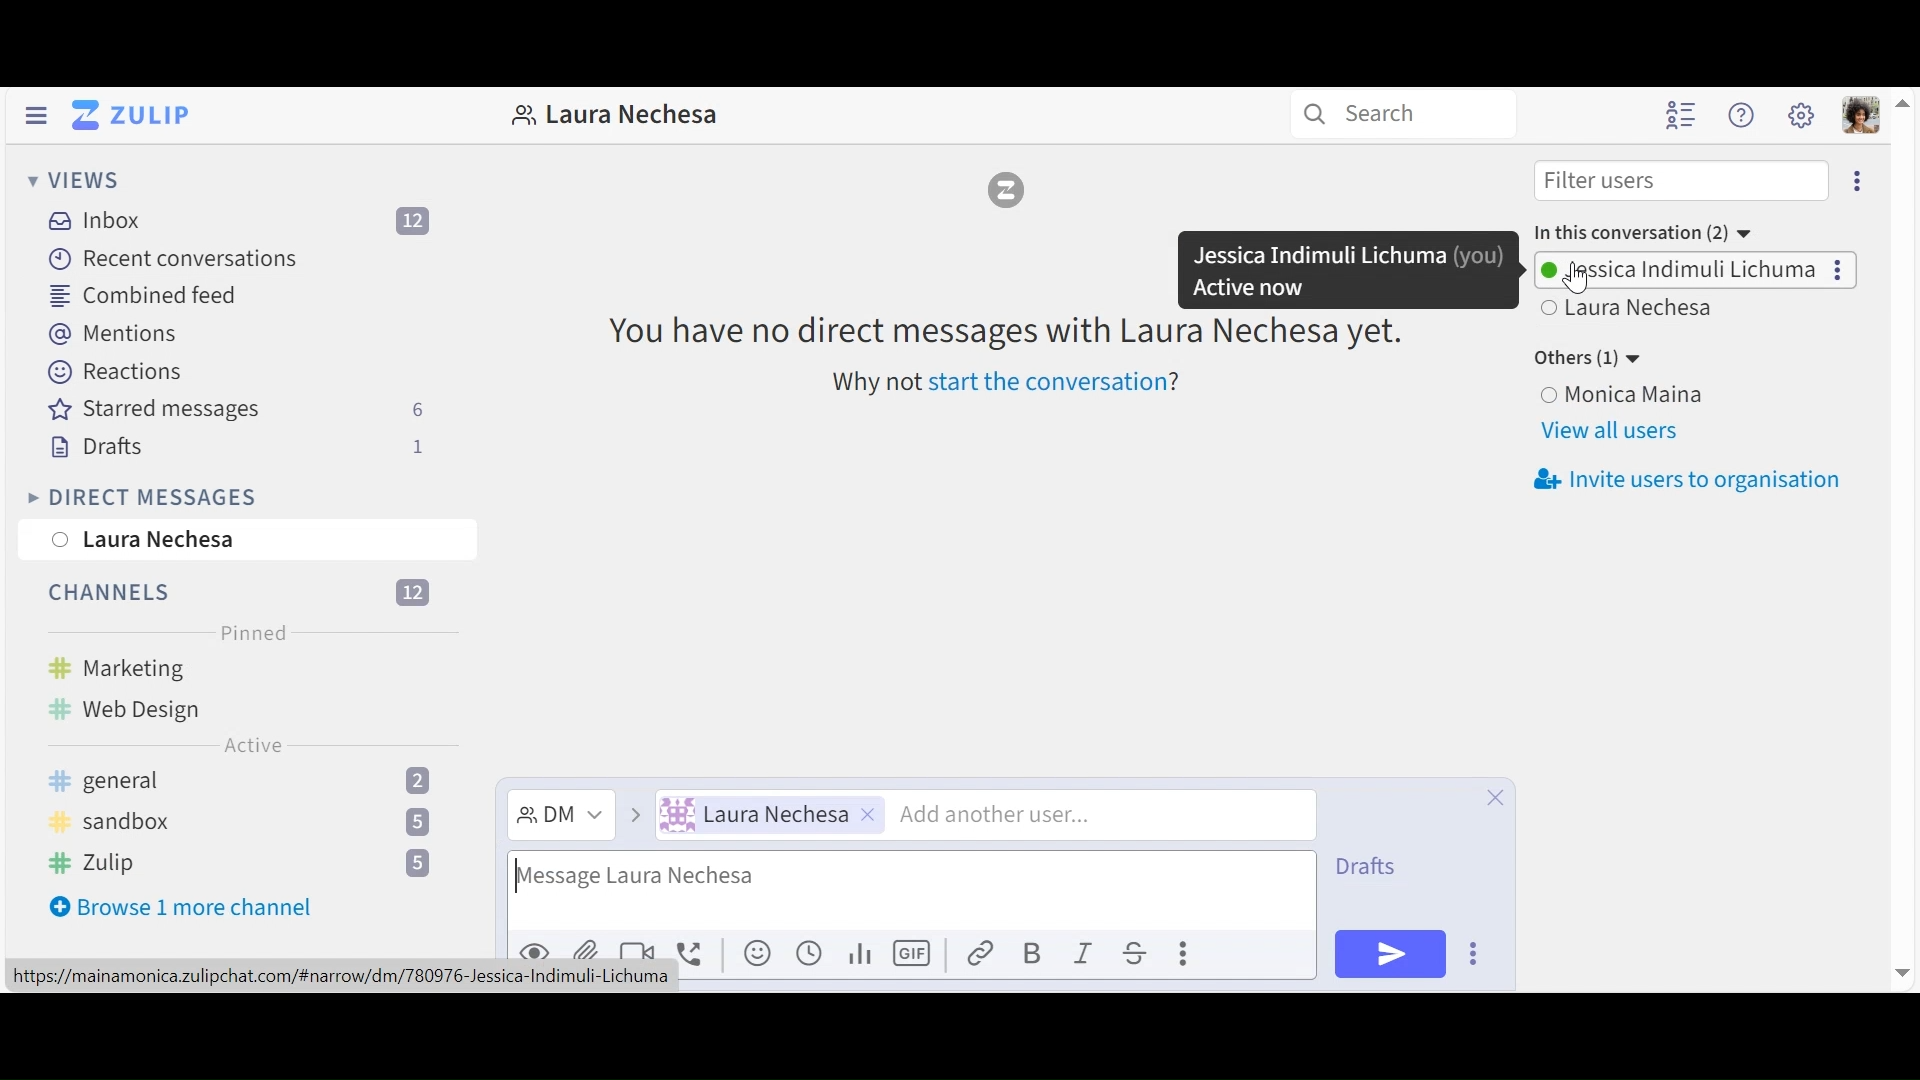 The image size is (1920, 1080). What do you see at coordinates (109, 332) in the screenshot?
I see `Mentions` at bounding box center [109, 332].